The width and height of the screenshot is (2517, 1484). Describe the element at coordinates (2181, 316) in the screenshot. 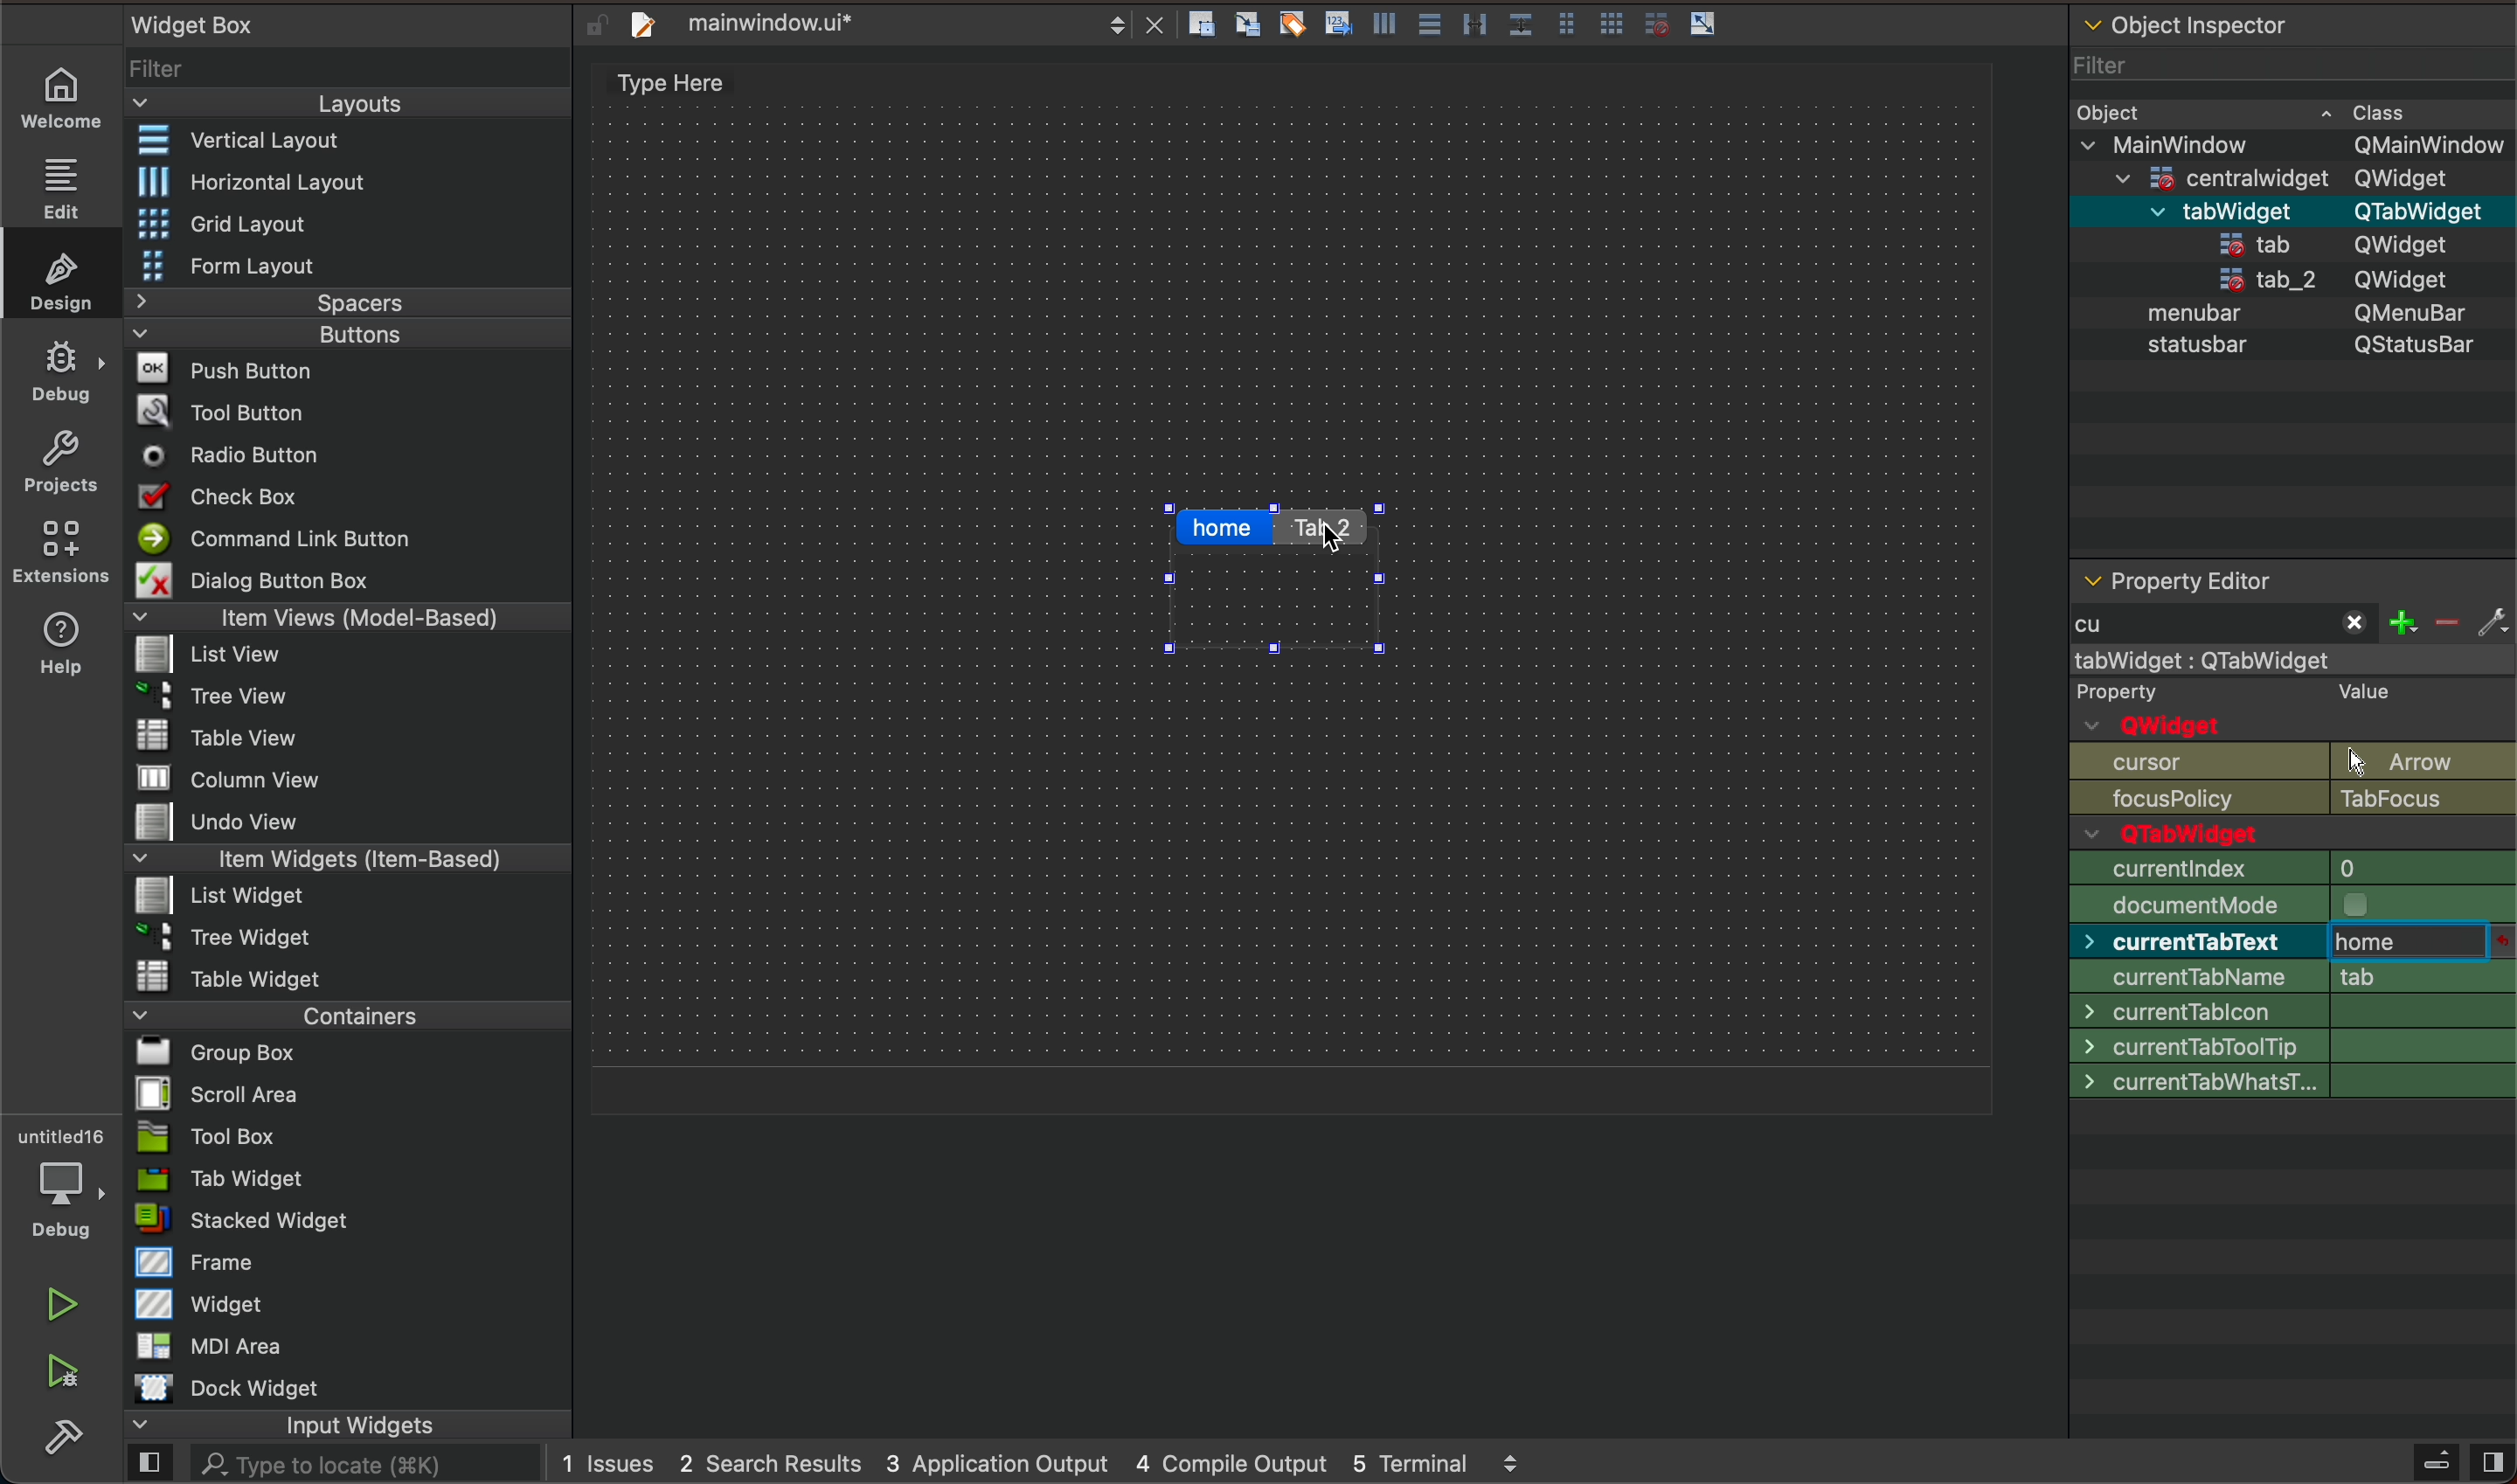

I see `menubar` at that location.